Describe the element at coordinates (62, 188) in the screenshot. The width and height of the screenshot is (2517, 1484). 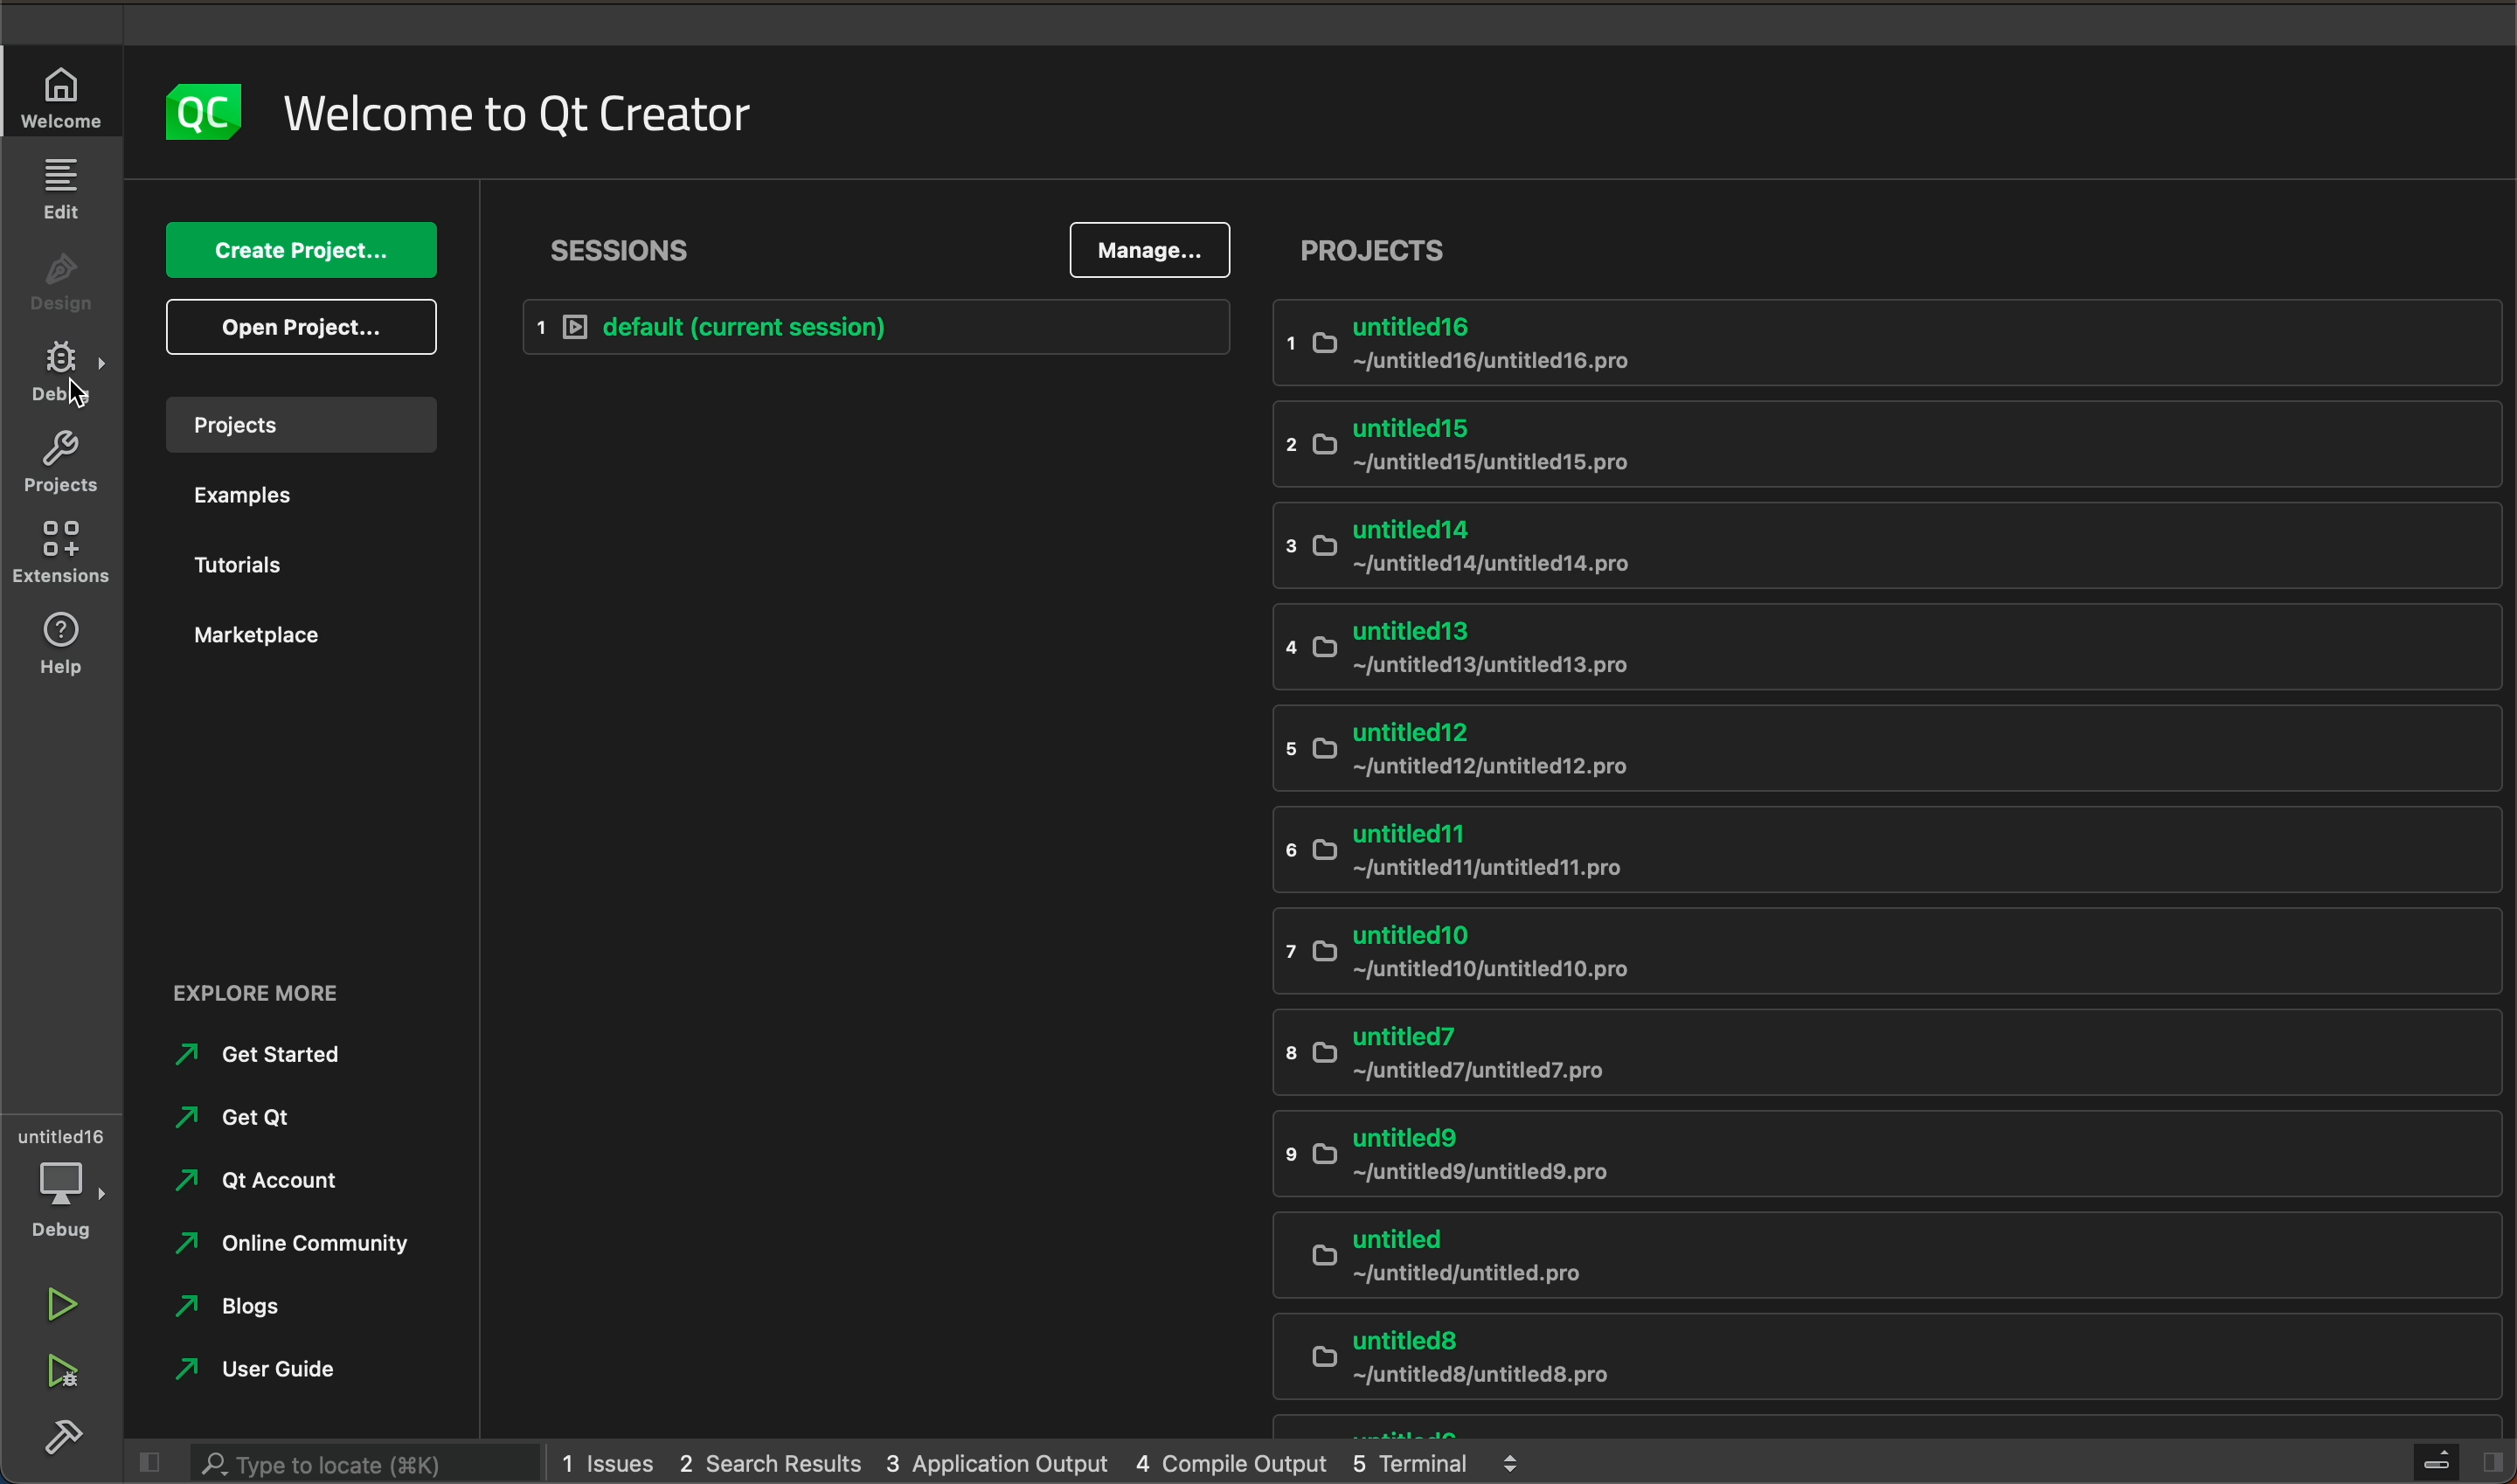
I see `edit` at that location.